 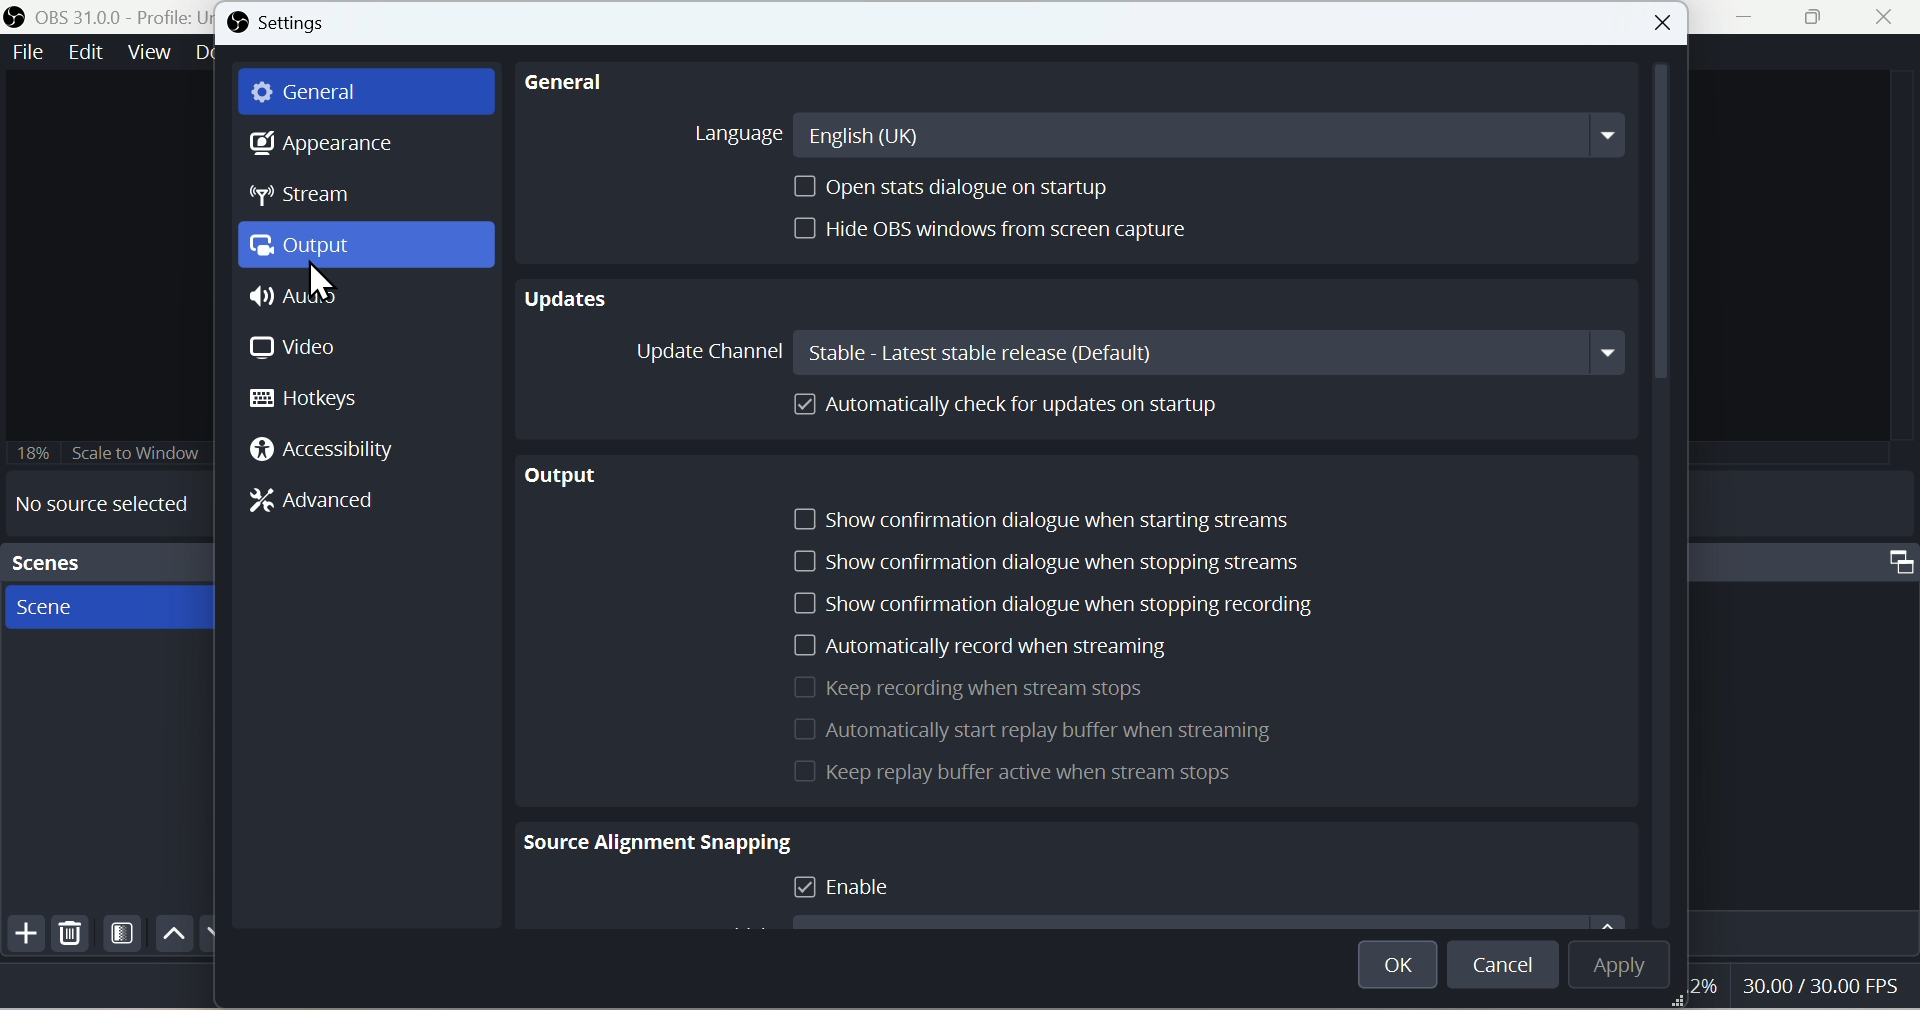 I want to click on Update Channel Stable - Latest stable release (Default), so click(x=1125, y=353).